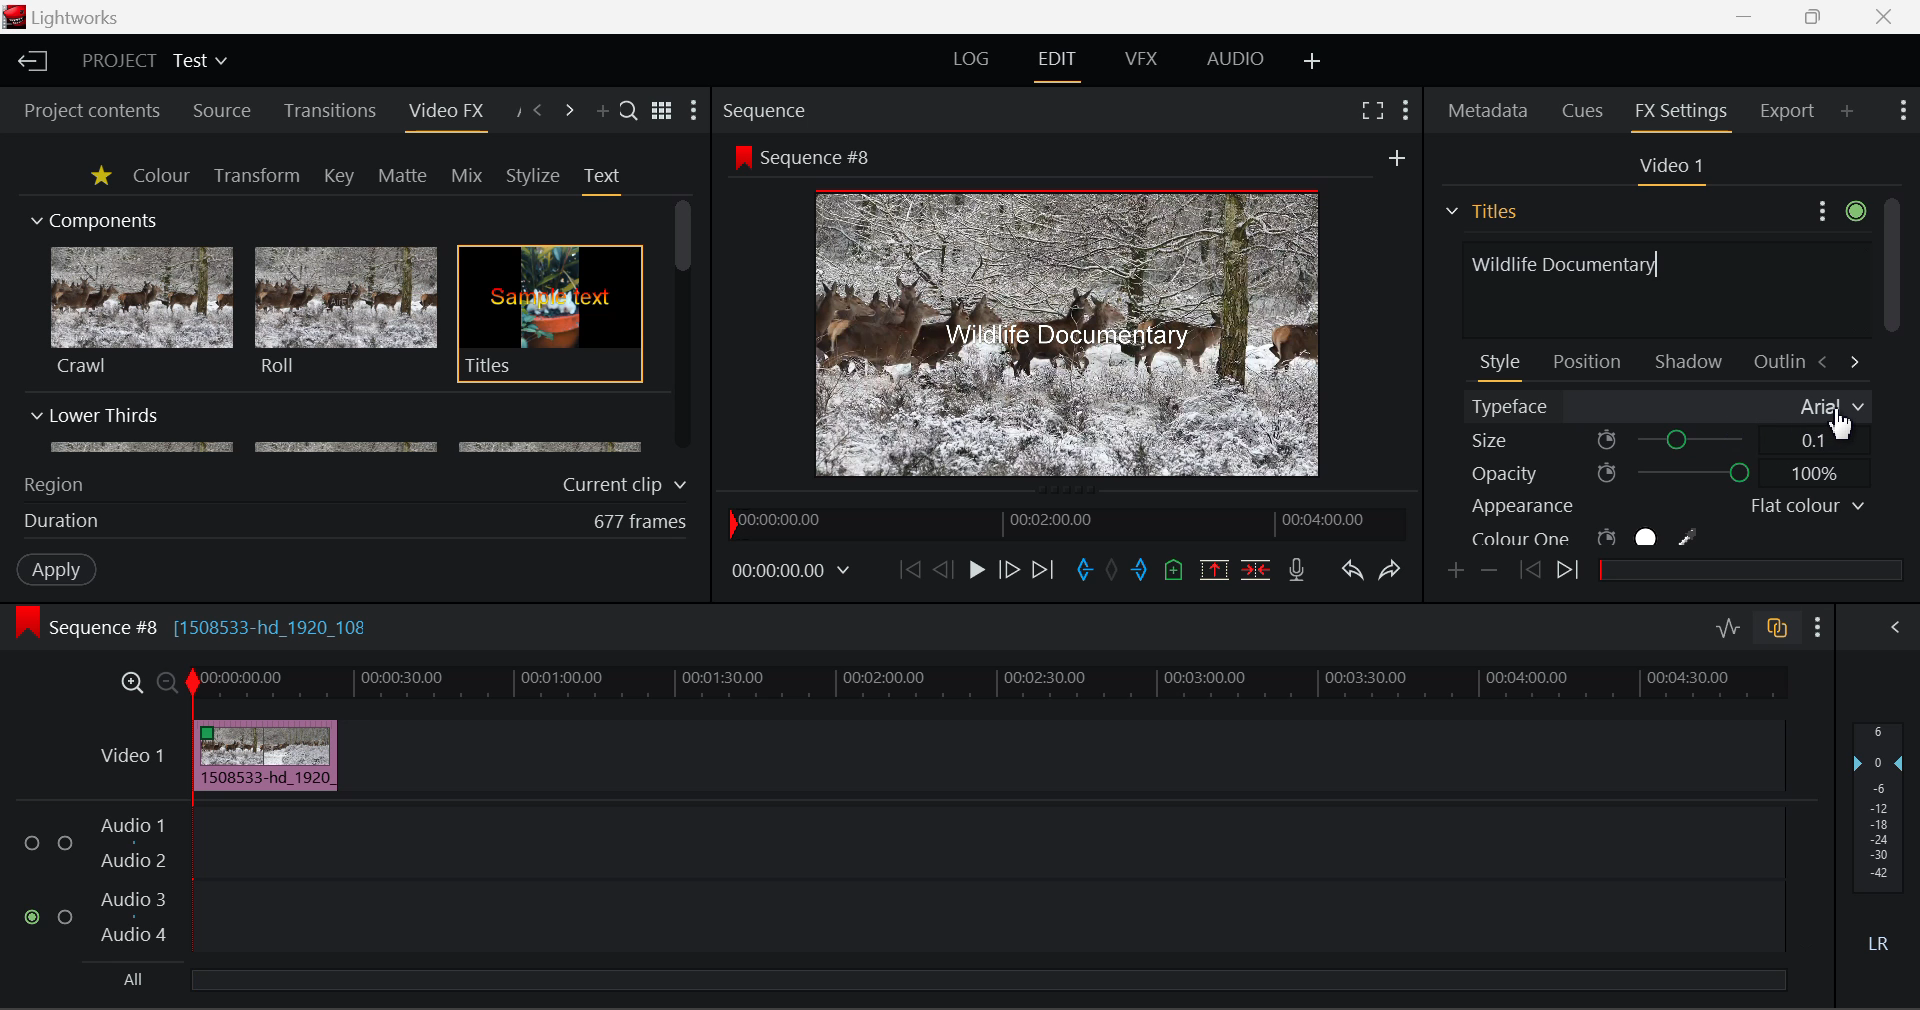  What do you see at coordinates (989, 684) in the screenshot?
I see `Project Timeline` at bounding box center [989, 684].